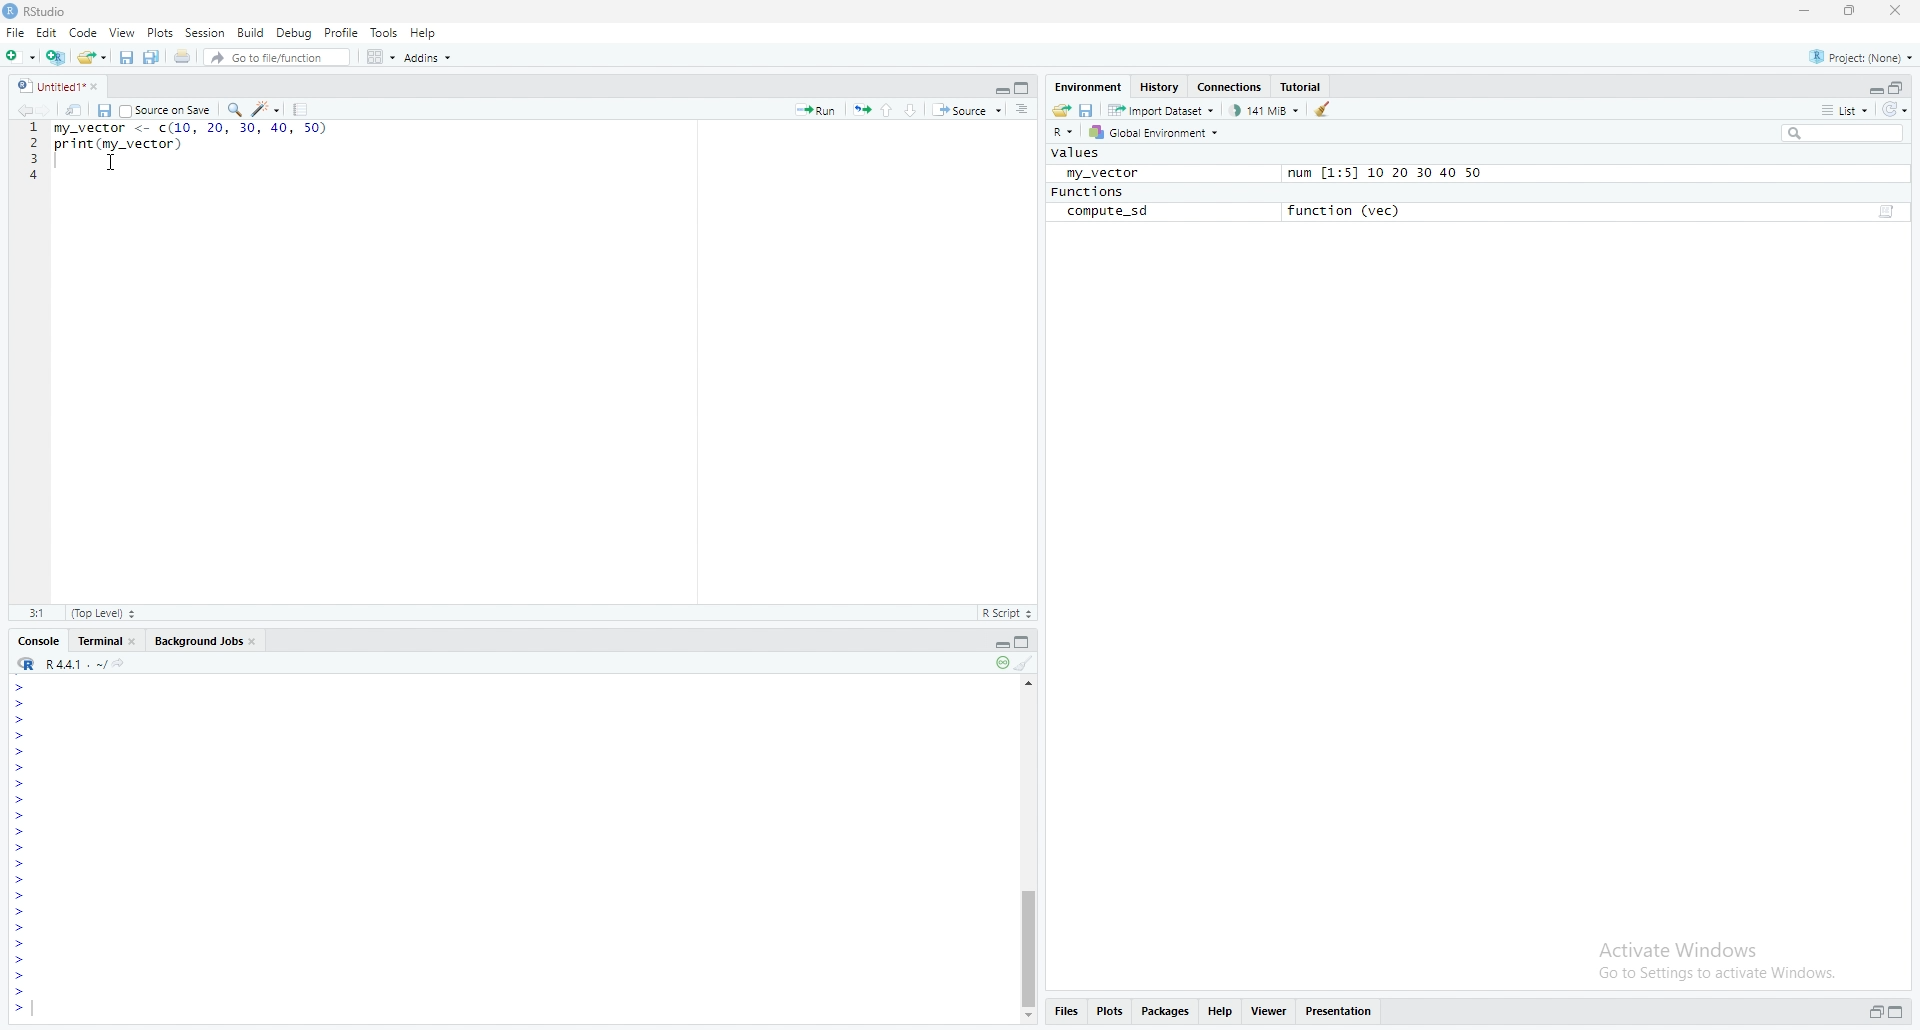 Image resolution: width=1920 pixels, height=1030 pixels. What do you see at coordinates (91, 56) in the screenshot?
I see `Open an existing file (Ctrl + O)` at bounding box center [91, 56].